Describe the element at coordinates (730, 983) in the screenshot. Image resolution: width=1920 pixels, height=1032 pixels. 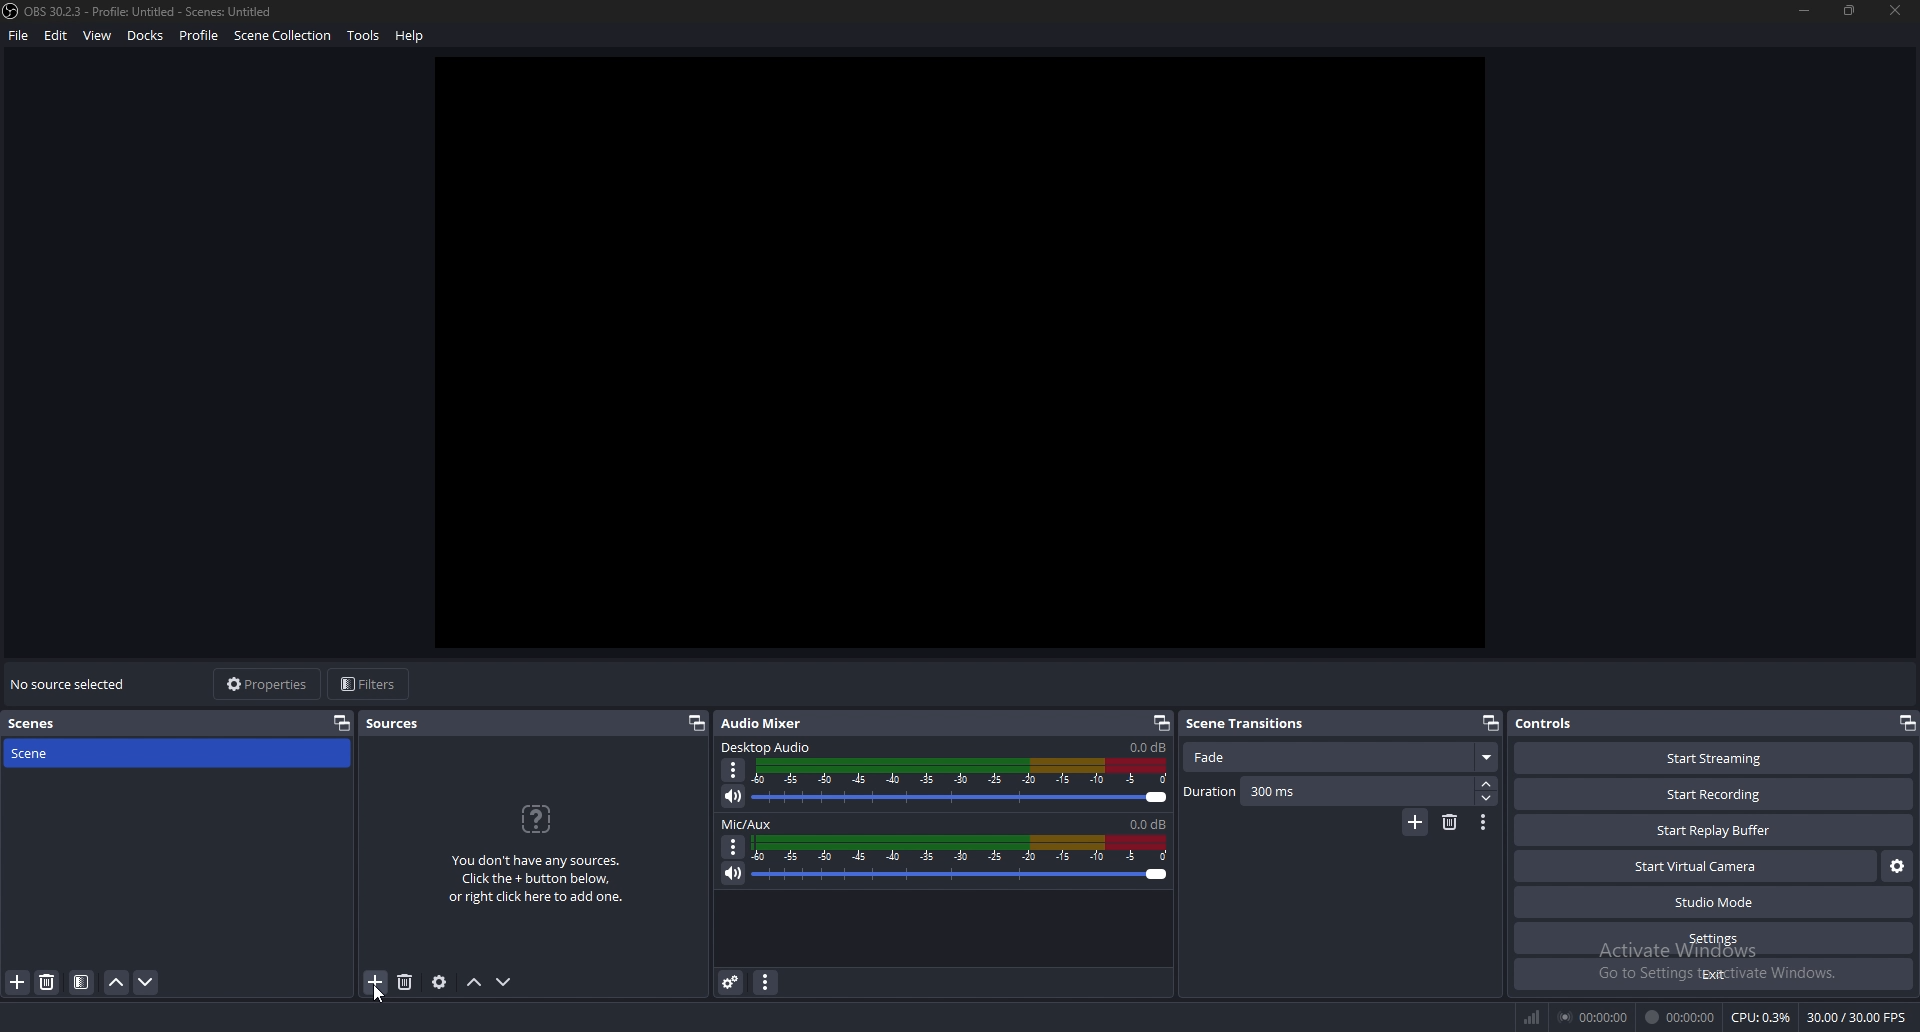
I see `advanced audio properties` at that location.